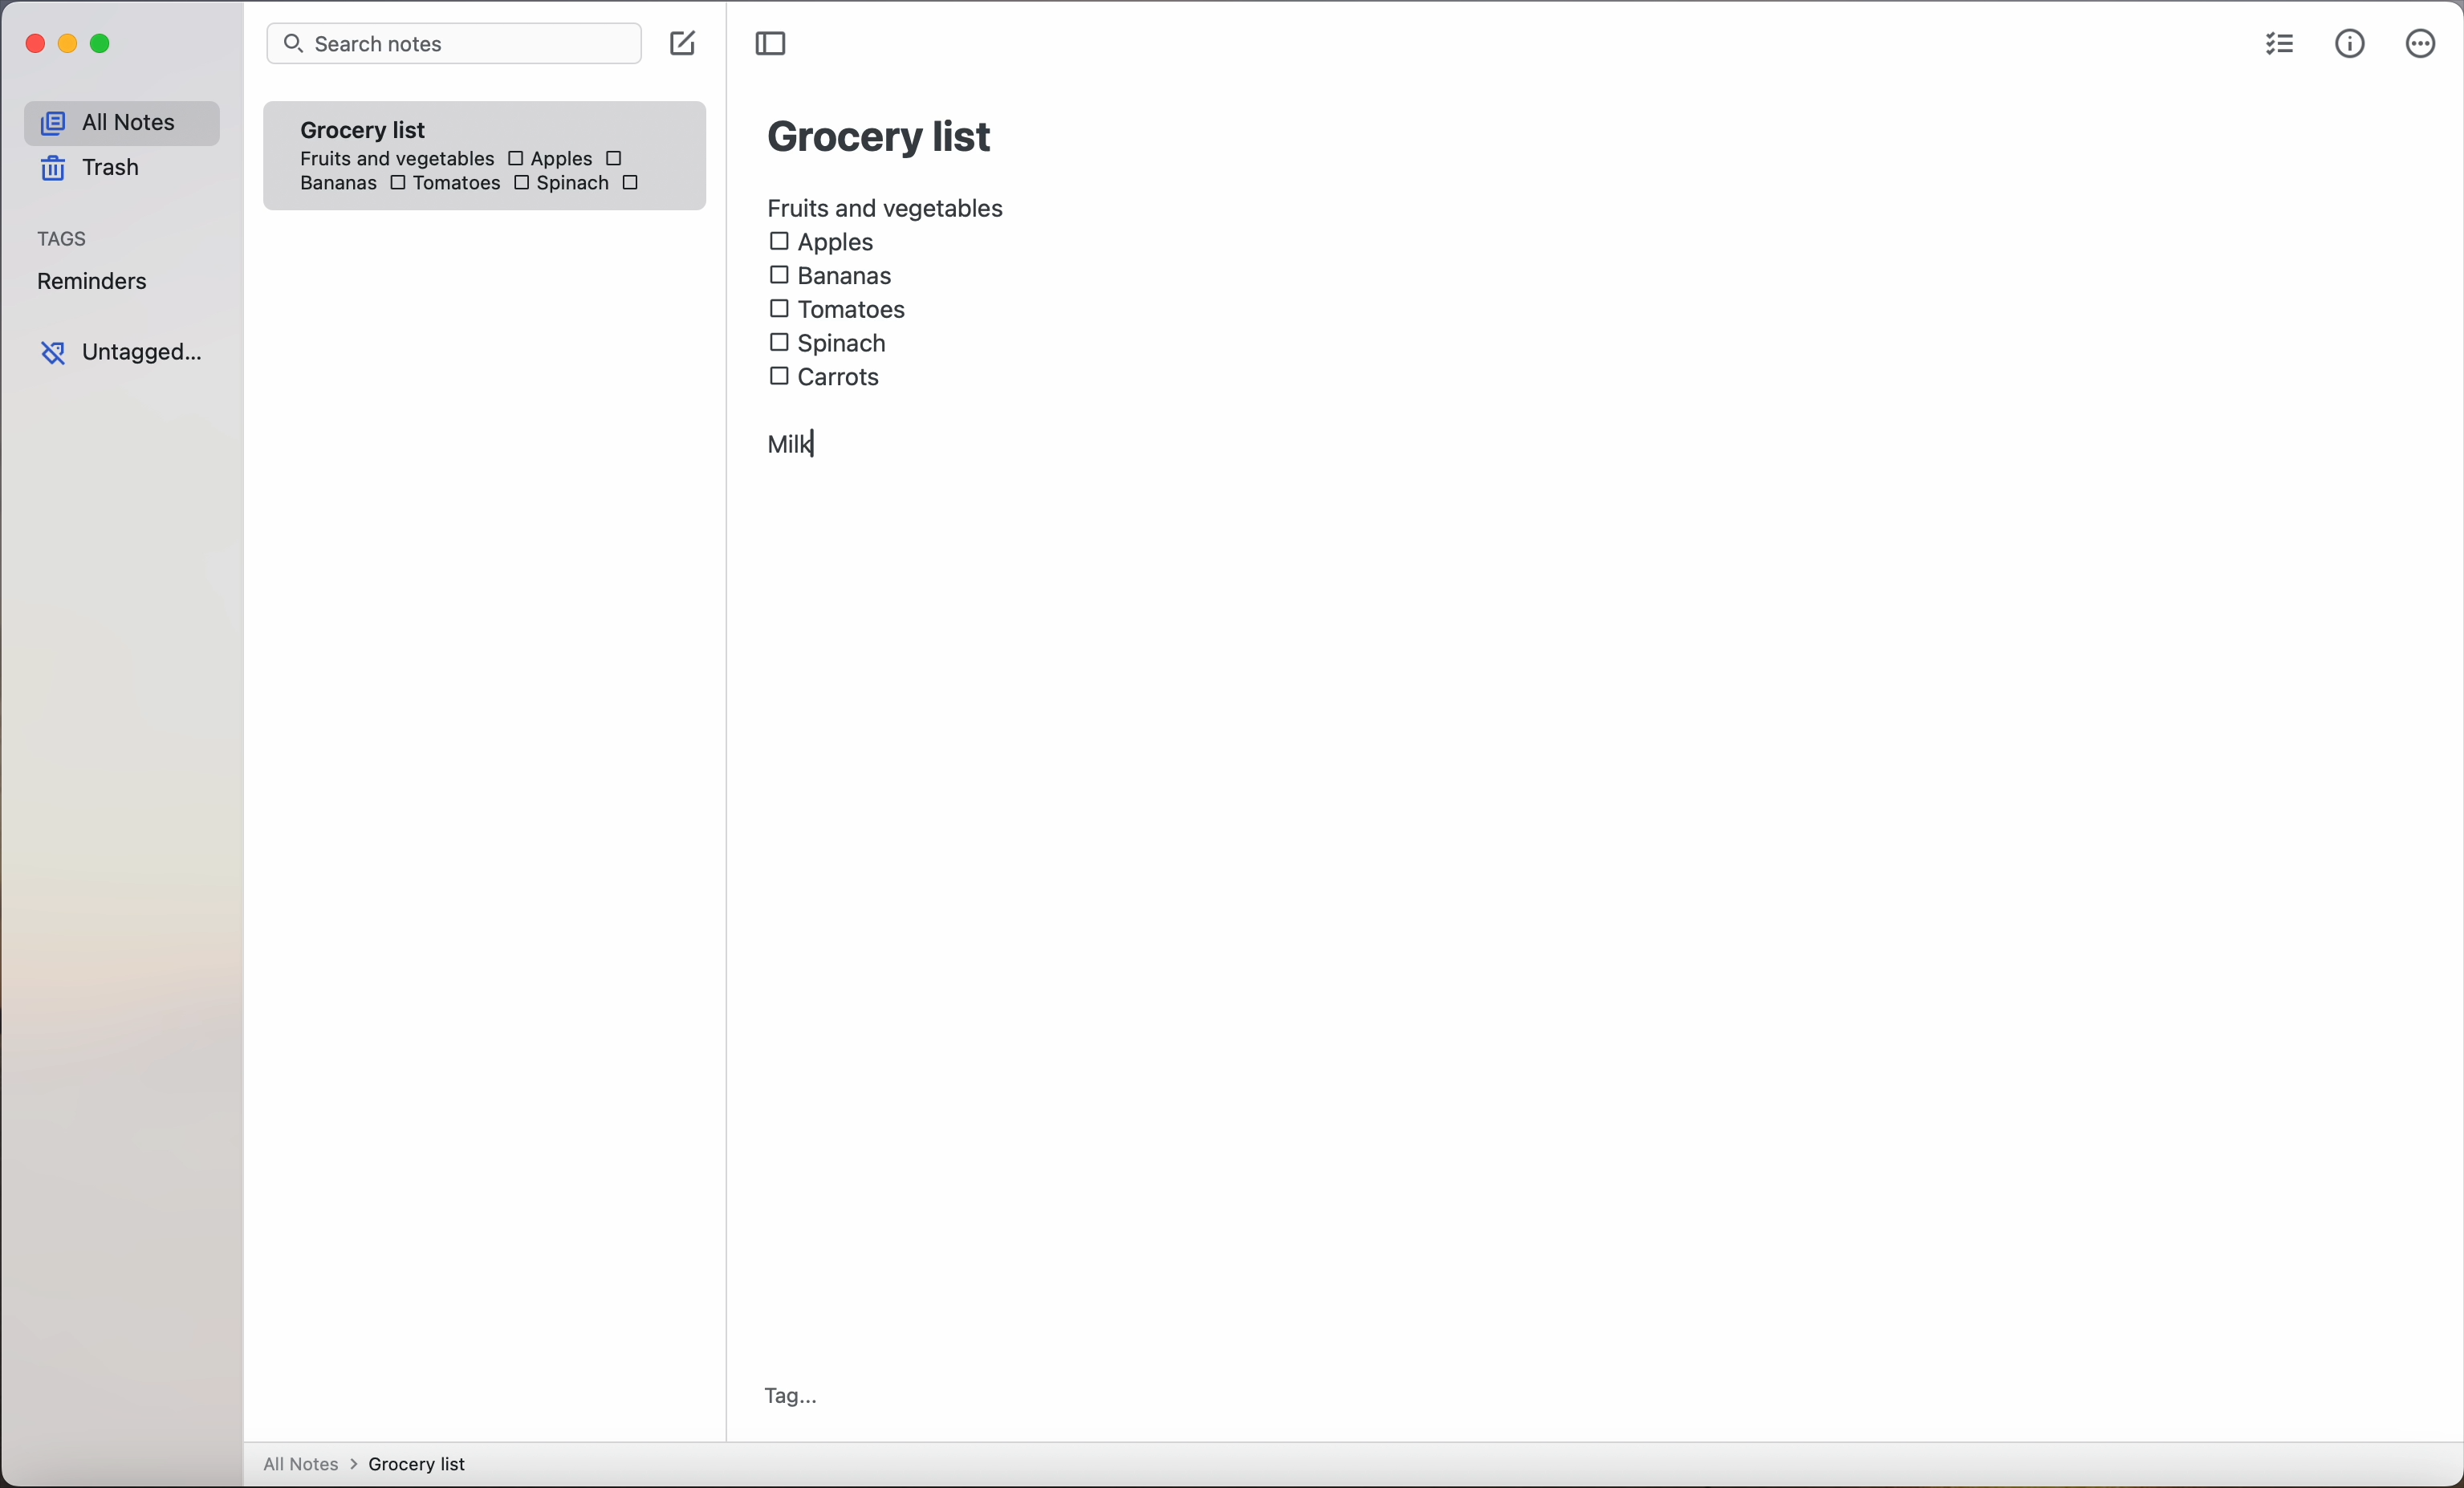 The height and width of the screenshot is (1488, 2464). Describe the element at coordinates (636, 184) in the screenshot. I see `carrots` at that location.